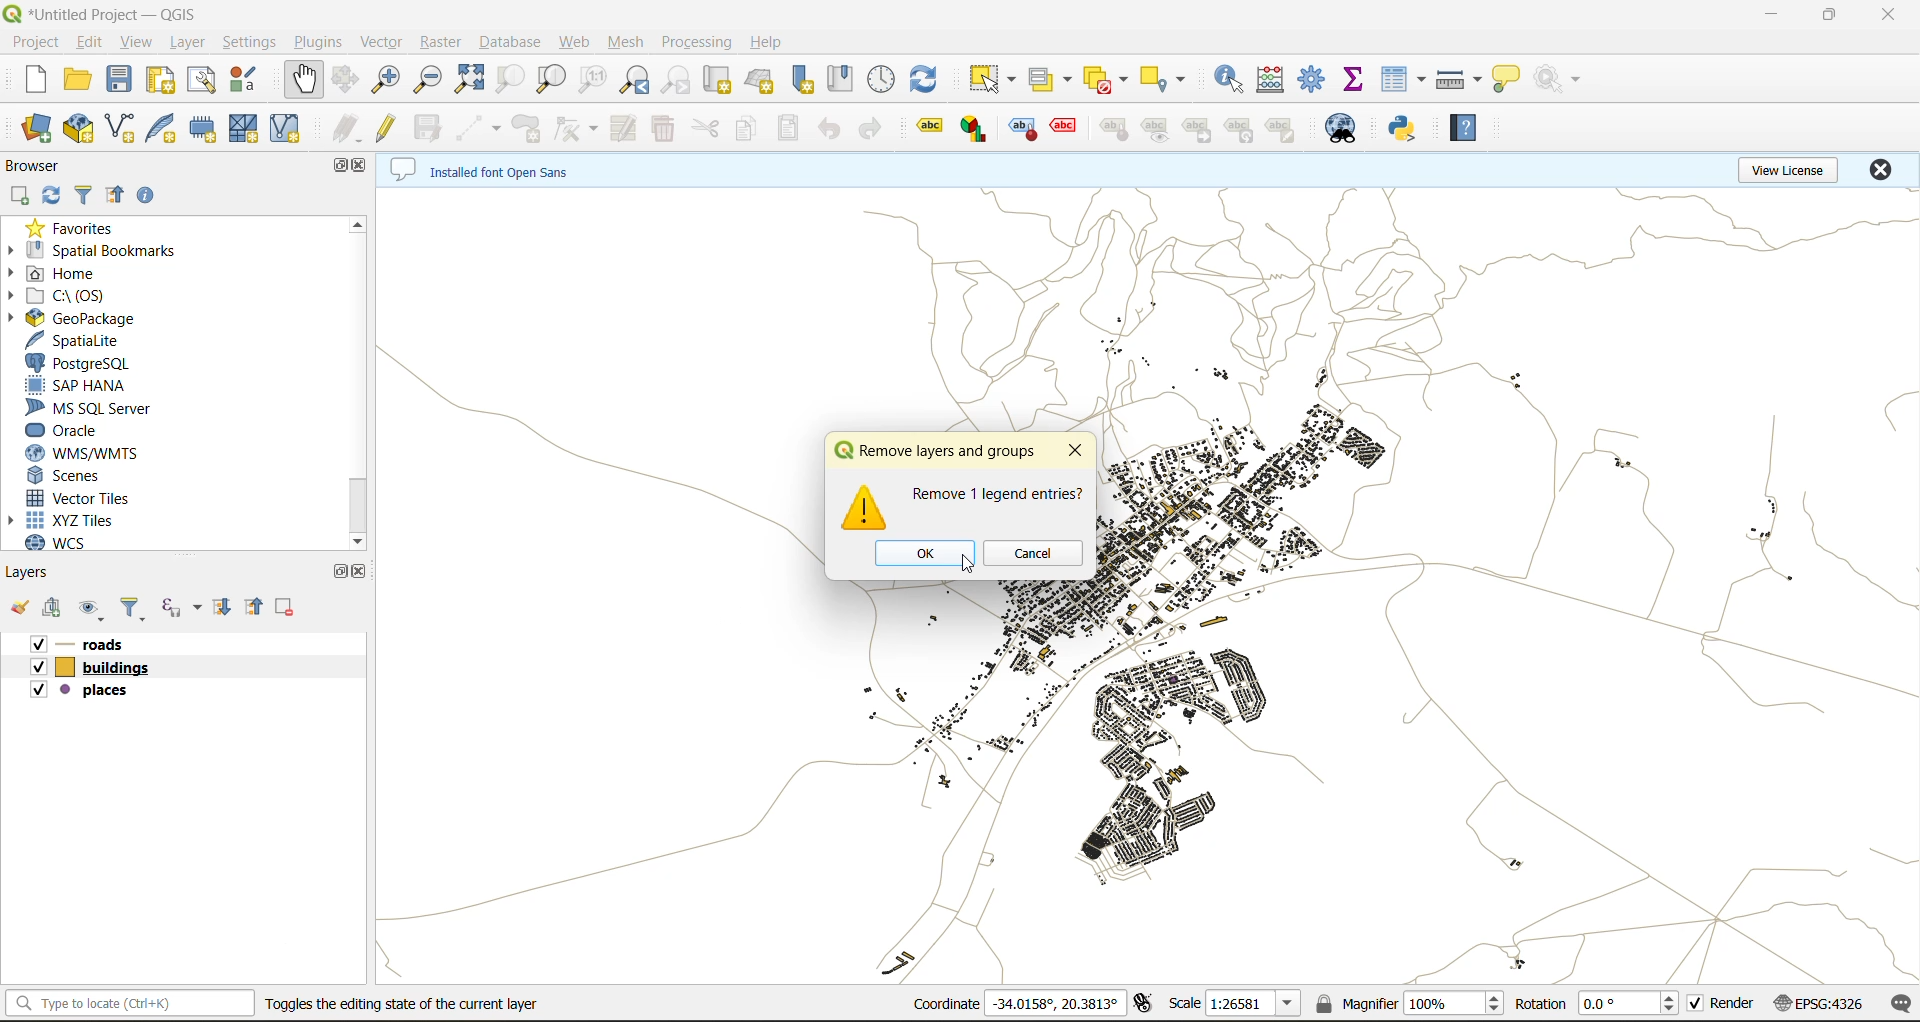  I want to click on show spatial bookmark, so click(841, 76).